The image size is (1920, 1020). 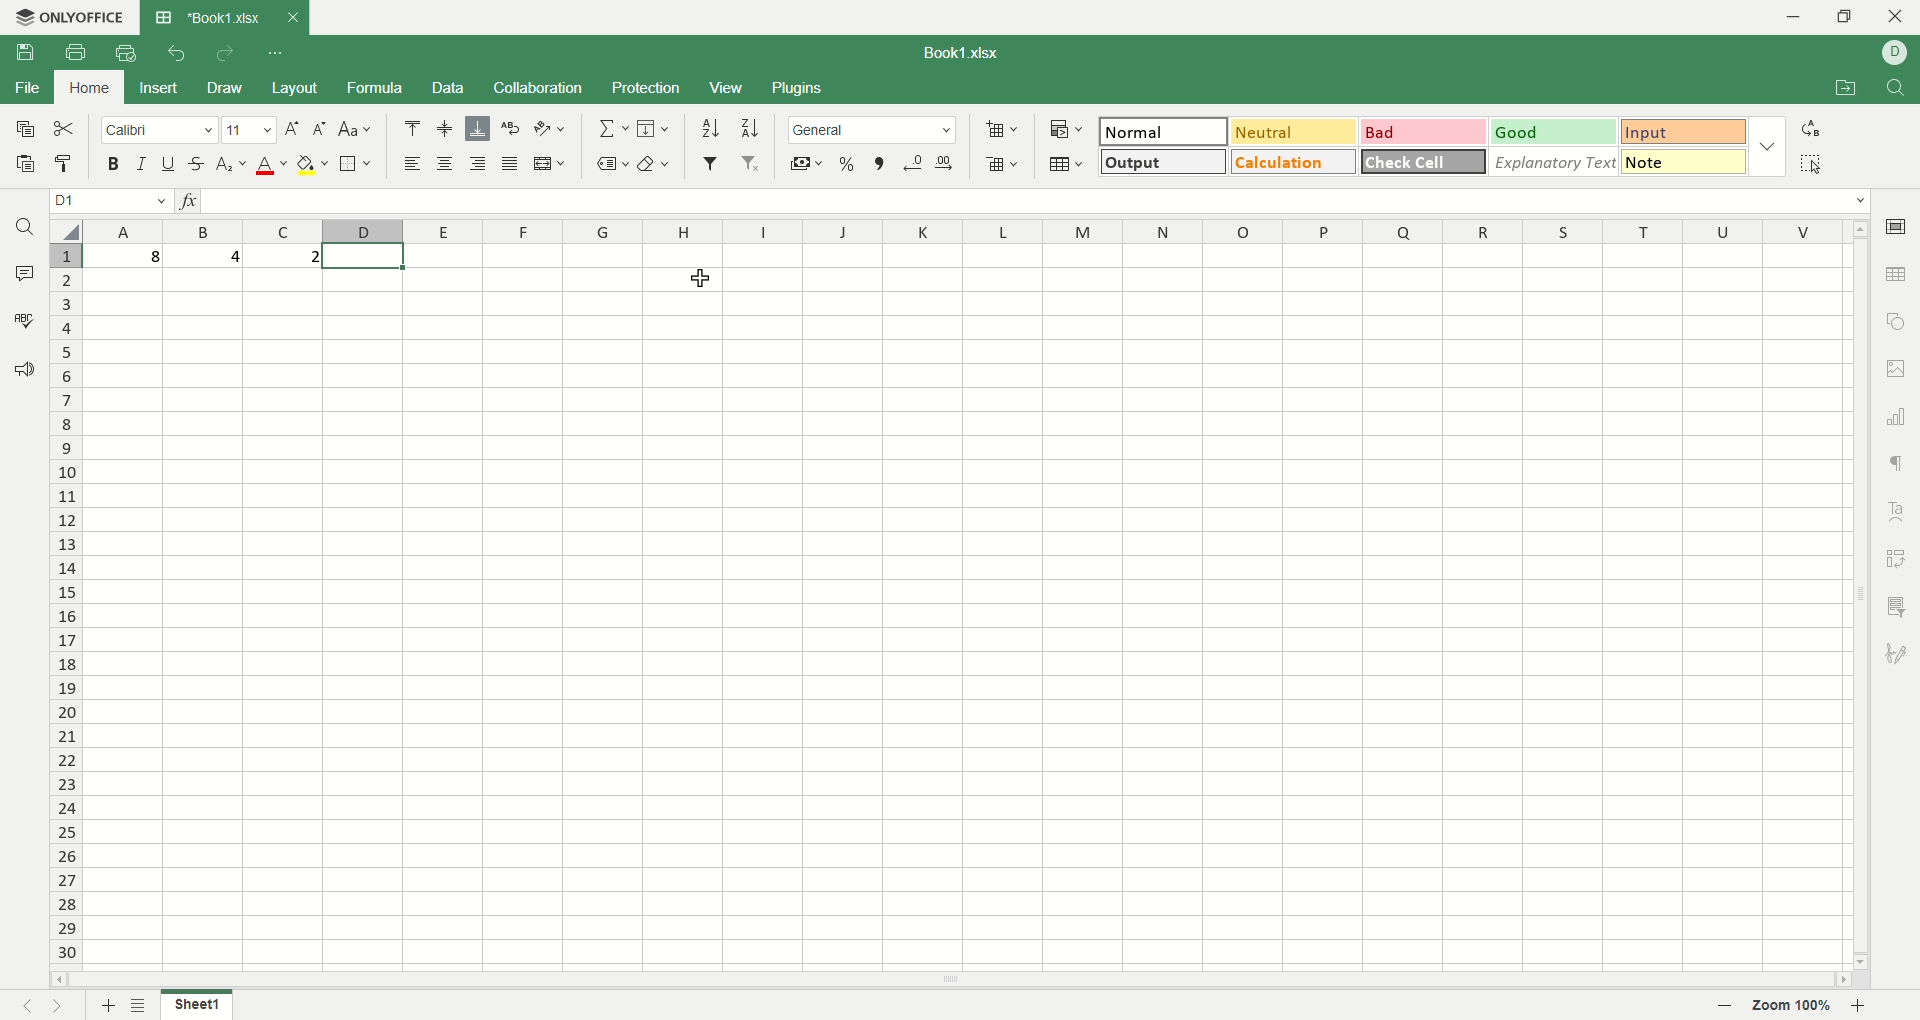 I want to click on active cell, so click(x=362, y=254).